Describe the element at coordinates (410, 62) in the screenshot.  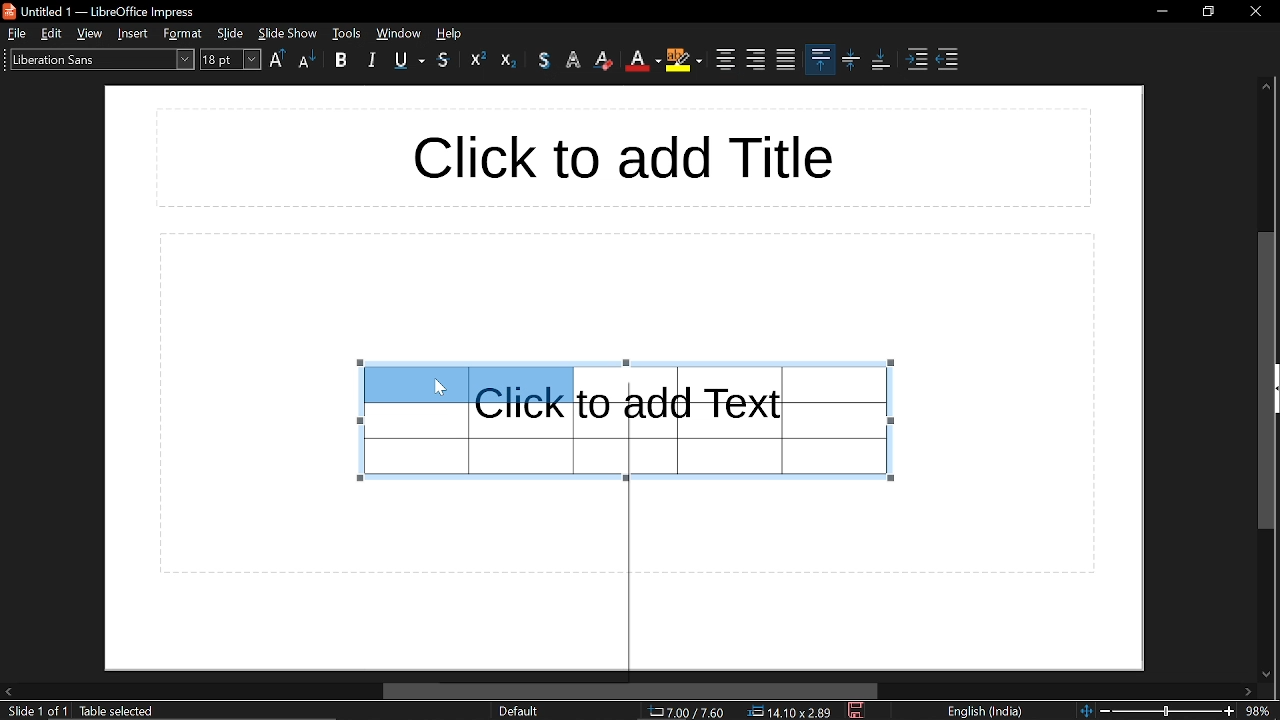
I see `underline` at that location.